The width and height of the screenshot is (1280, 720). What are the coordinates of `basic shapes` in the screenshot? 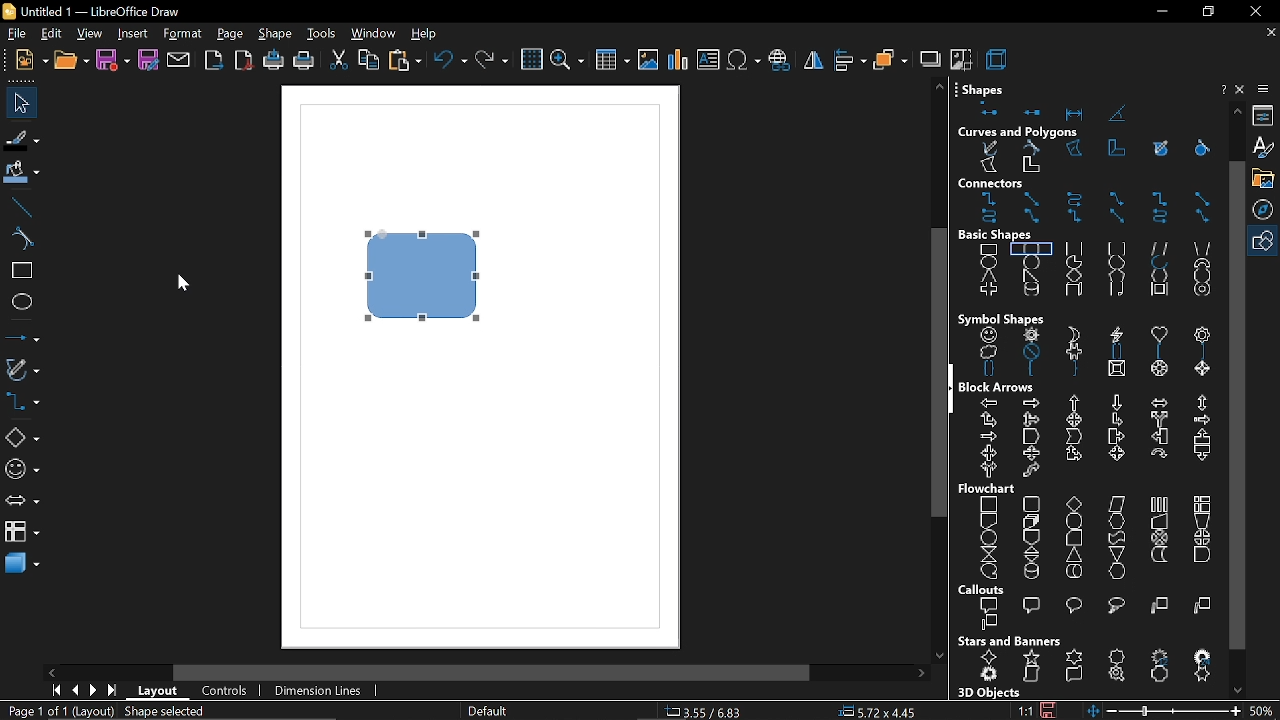 It's located at (1265, 242).